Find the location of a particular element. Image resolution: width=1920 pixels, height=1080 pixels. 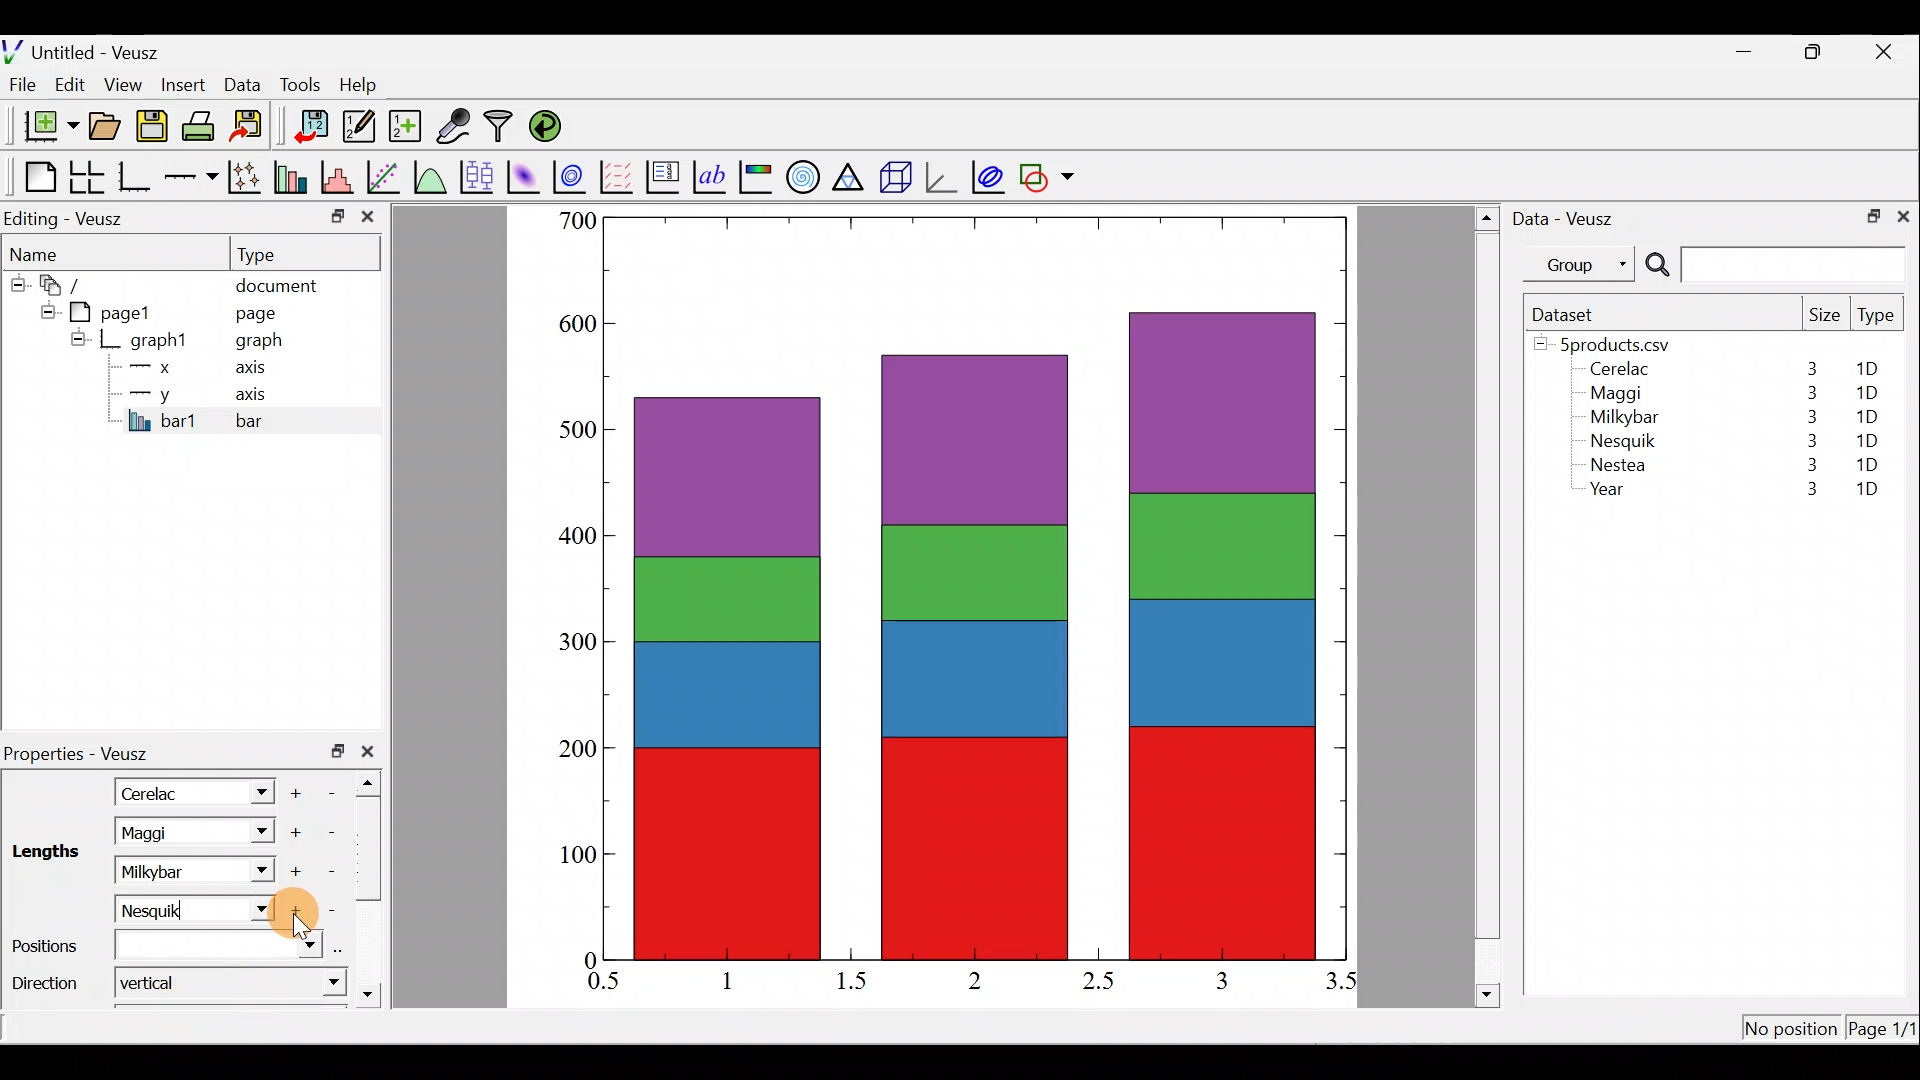

Size is located at coordinates (1824, 316).